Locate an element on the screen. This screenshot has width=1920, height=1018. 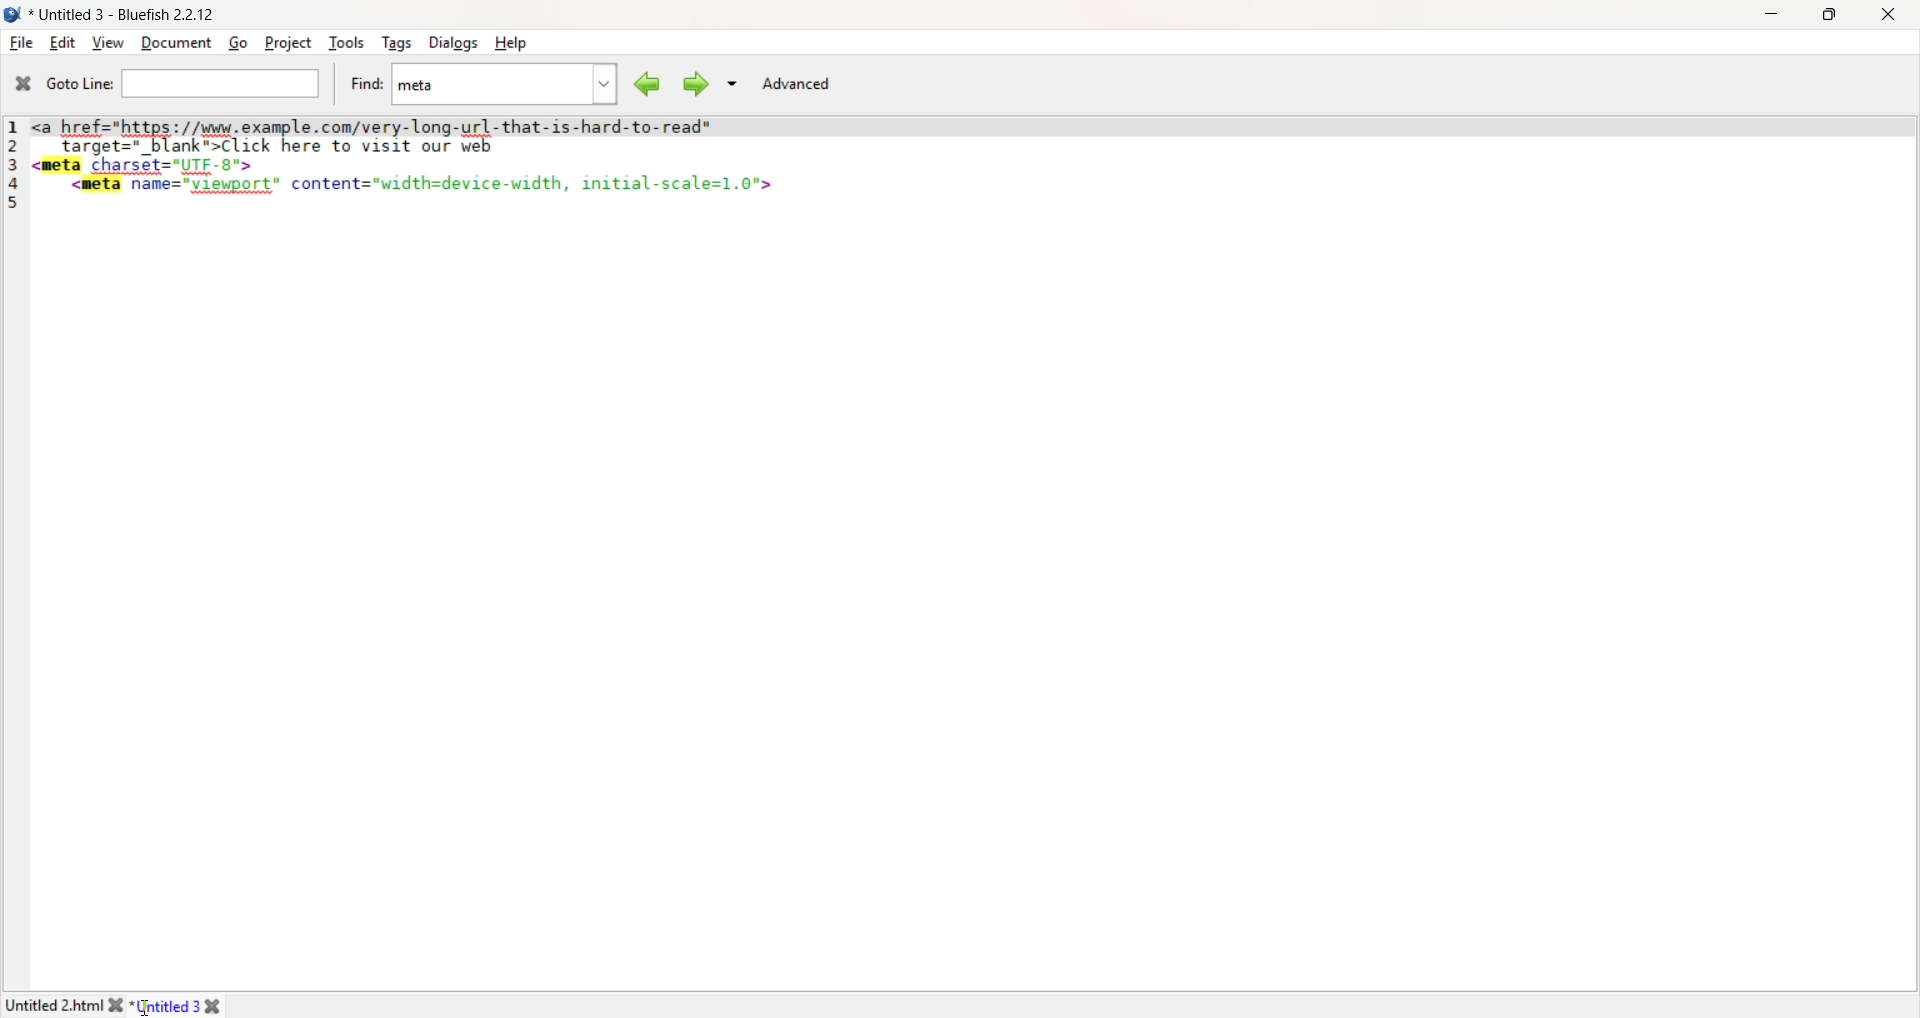
Close is located at coordinates (1887, 16).